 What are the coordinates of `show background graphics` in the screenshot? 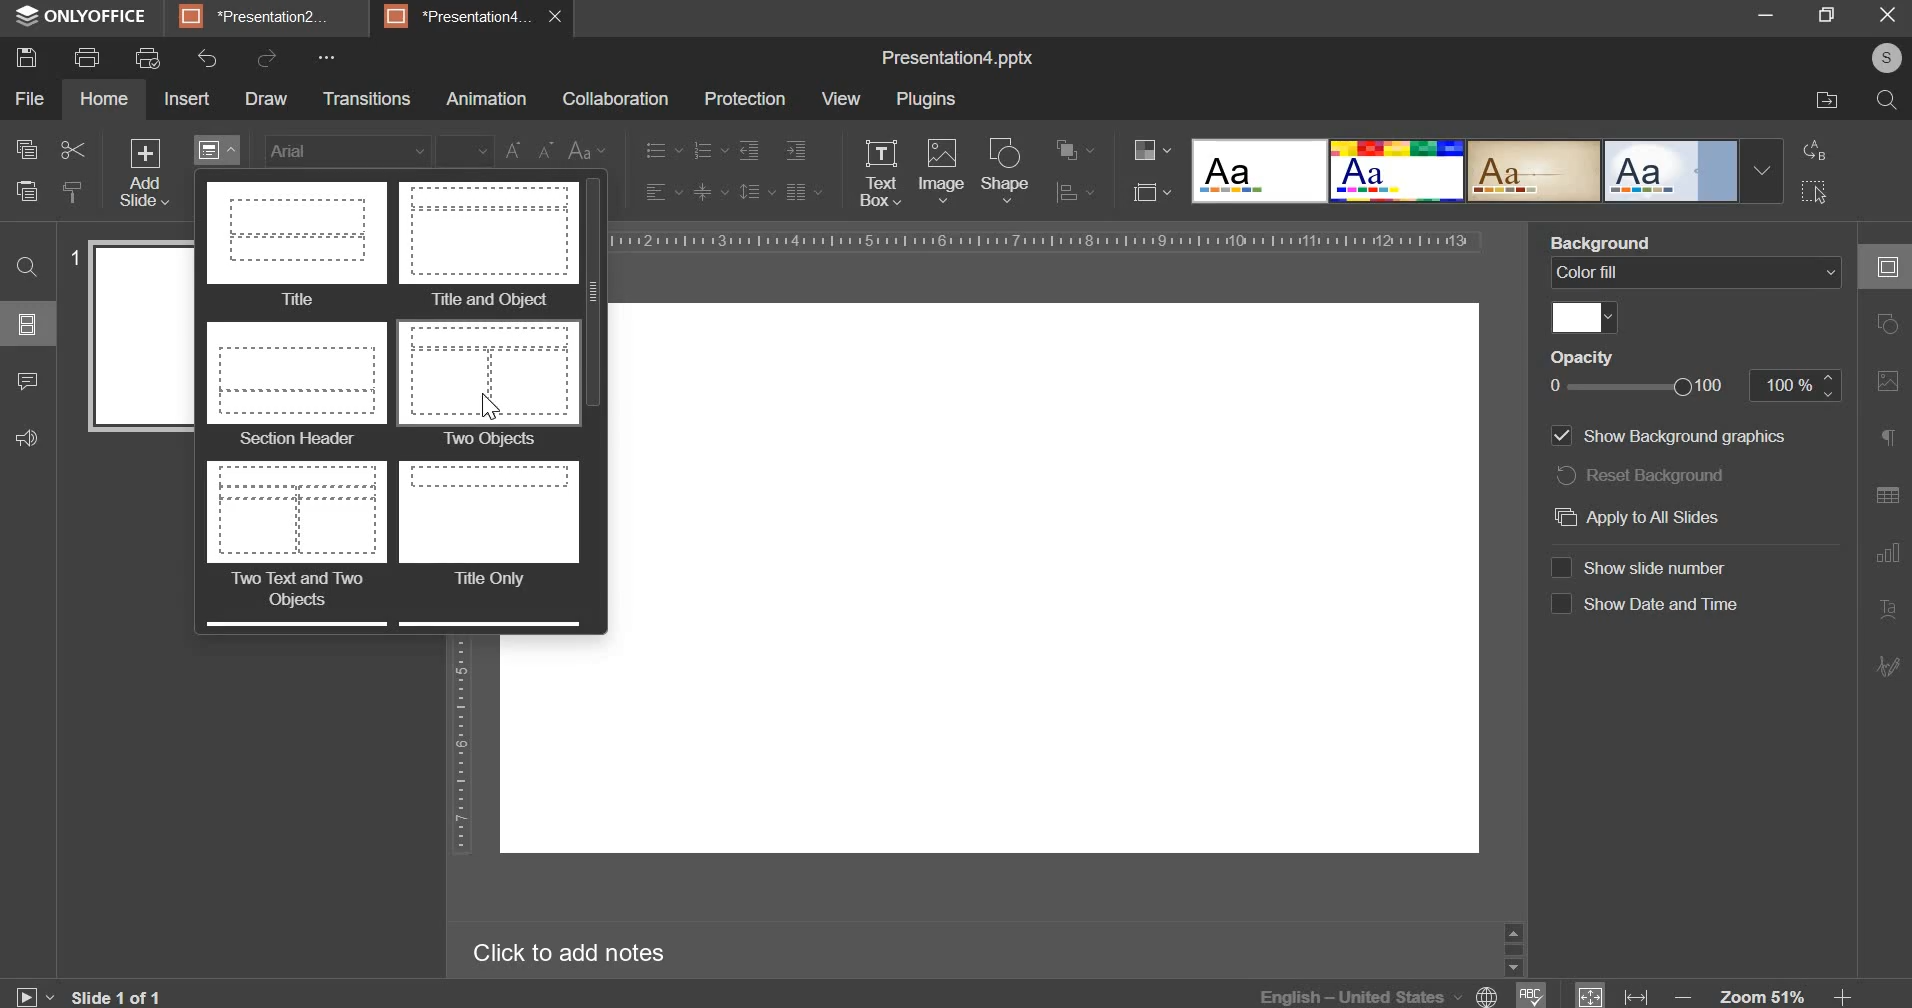 It's located at (1683, 435).